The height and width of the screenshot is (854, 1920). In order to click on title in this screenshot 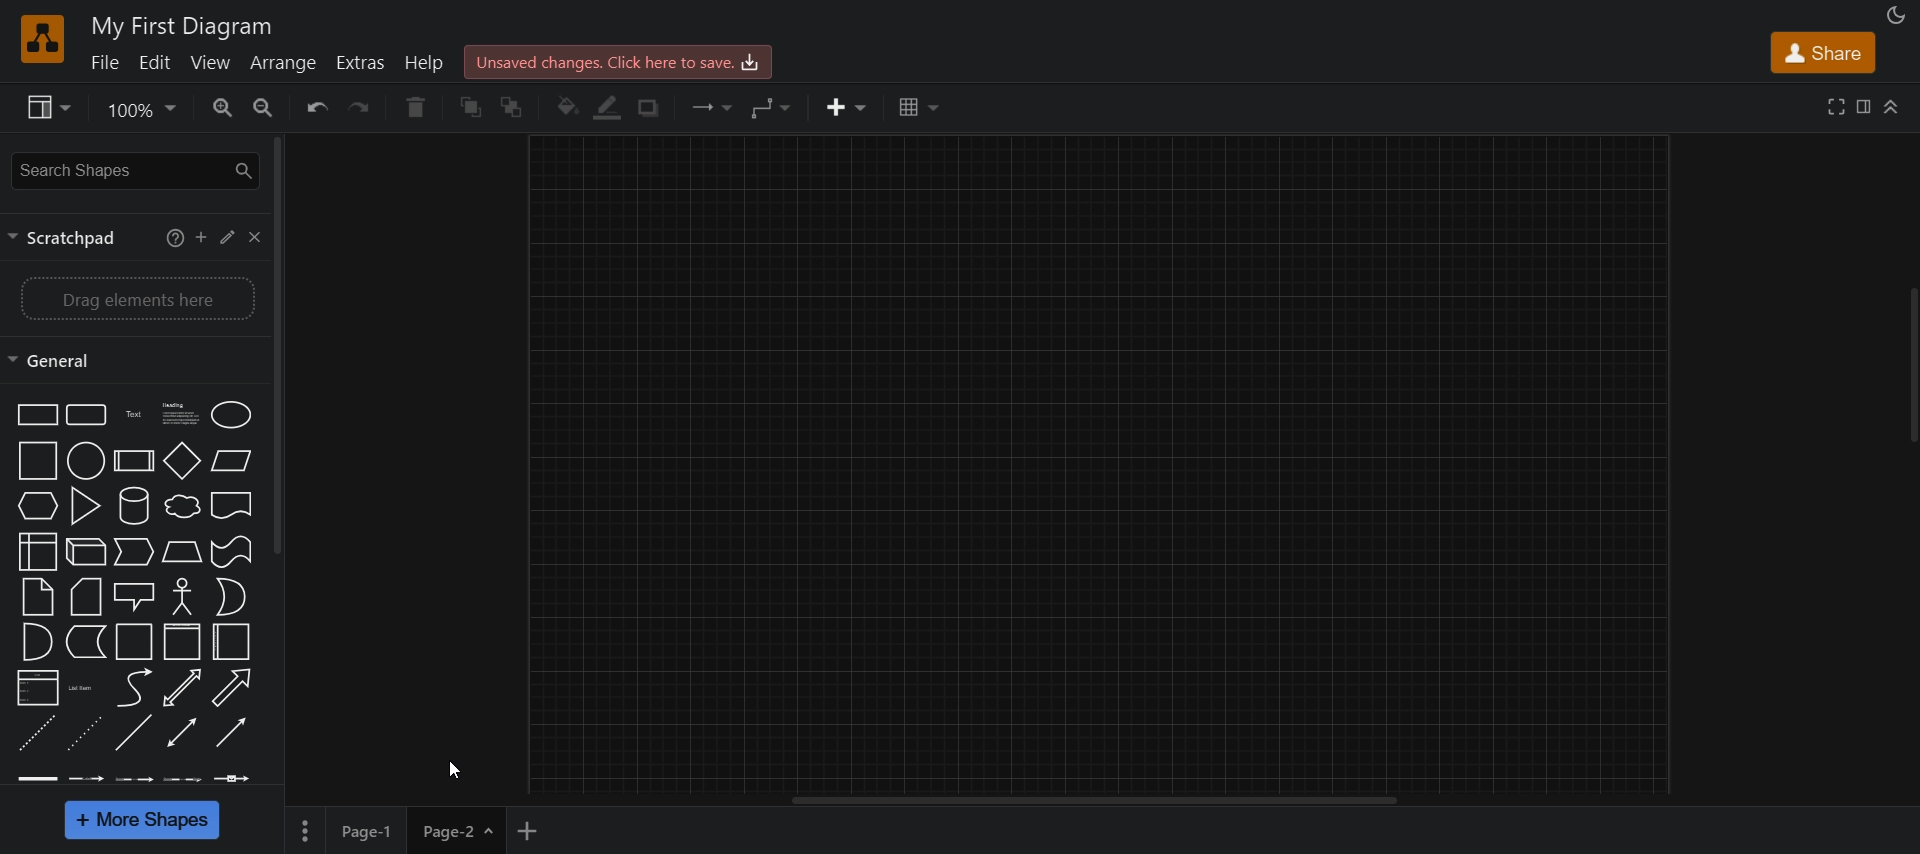, I will do `click(178, 28)`.